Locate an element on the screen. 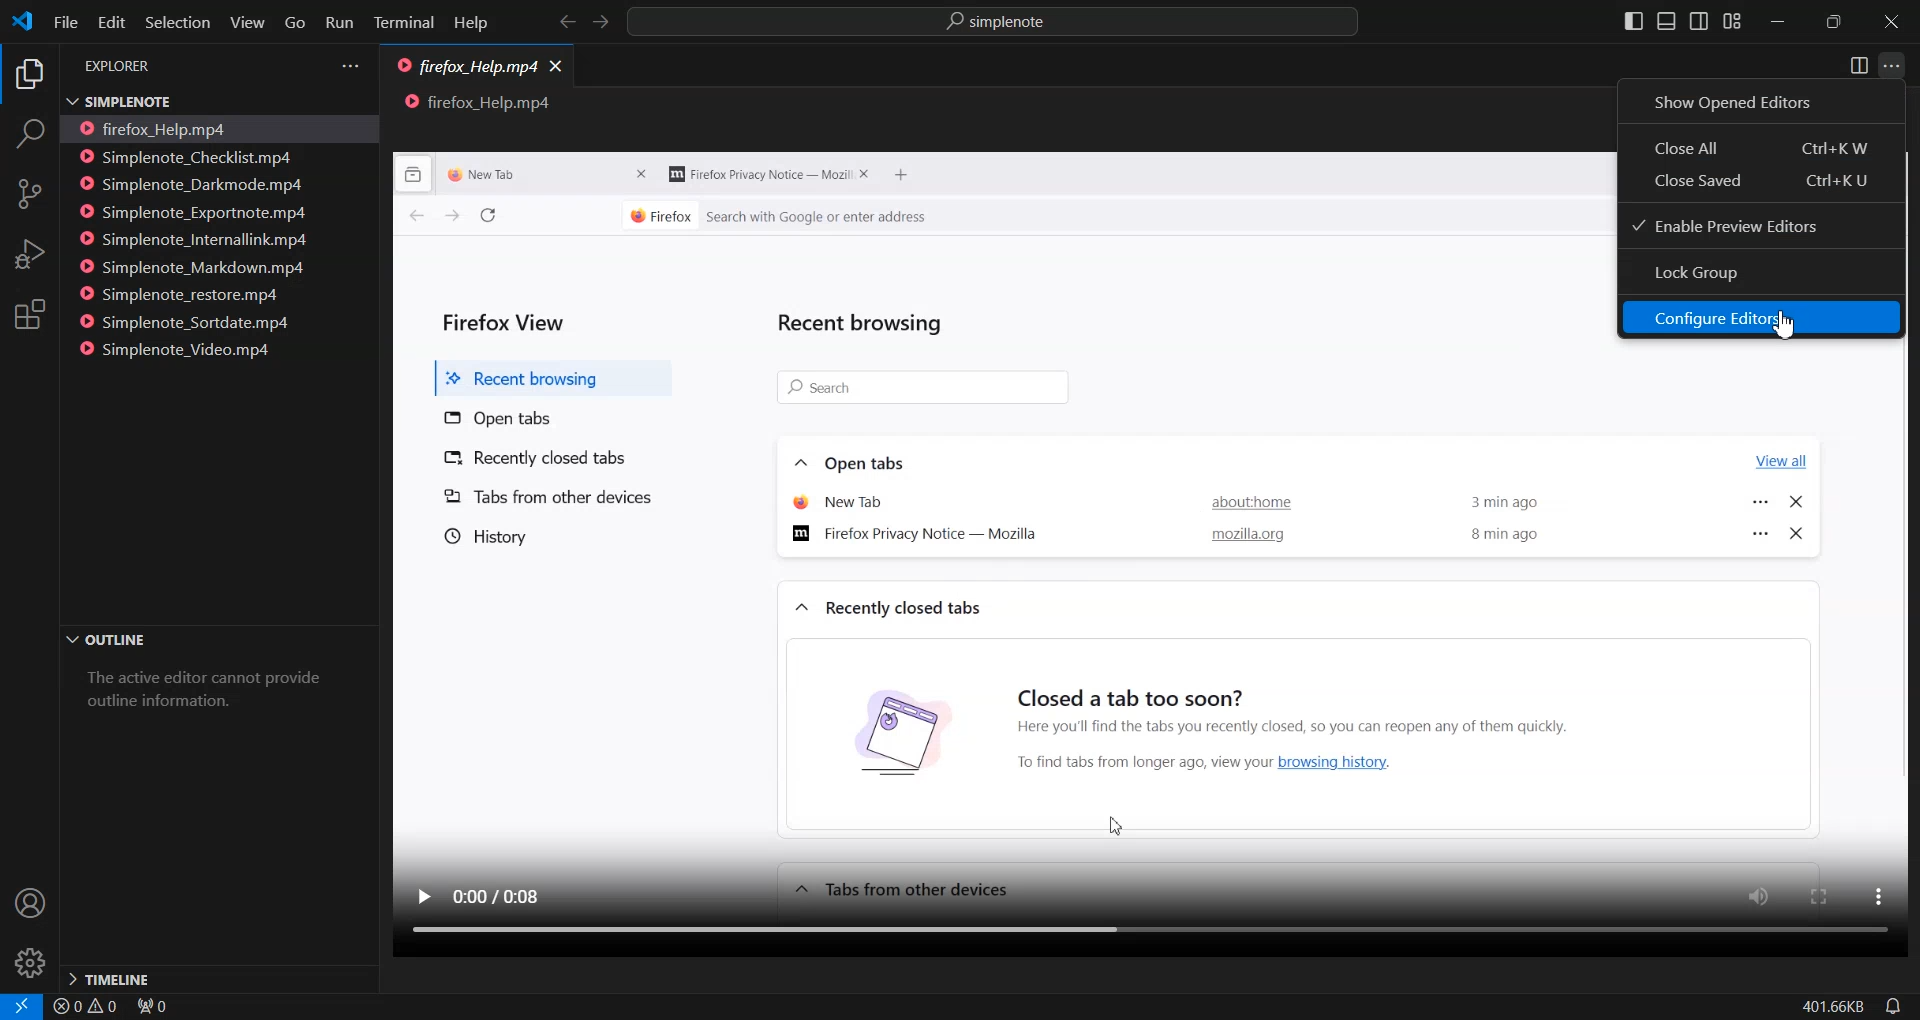 Image resolution: width=1920 pixels, height=1020 pixels. Manage is located at coordinates (30, 963).